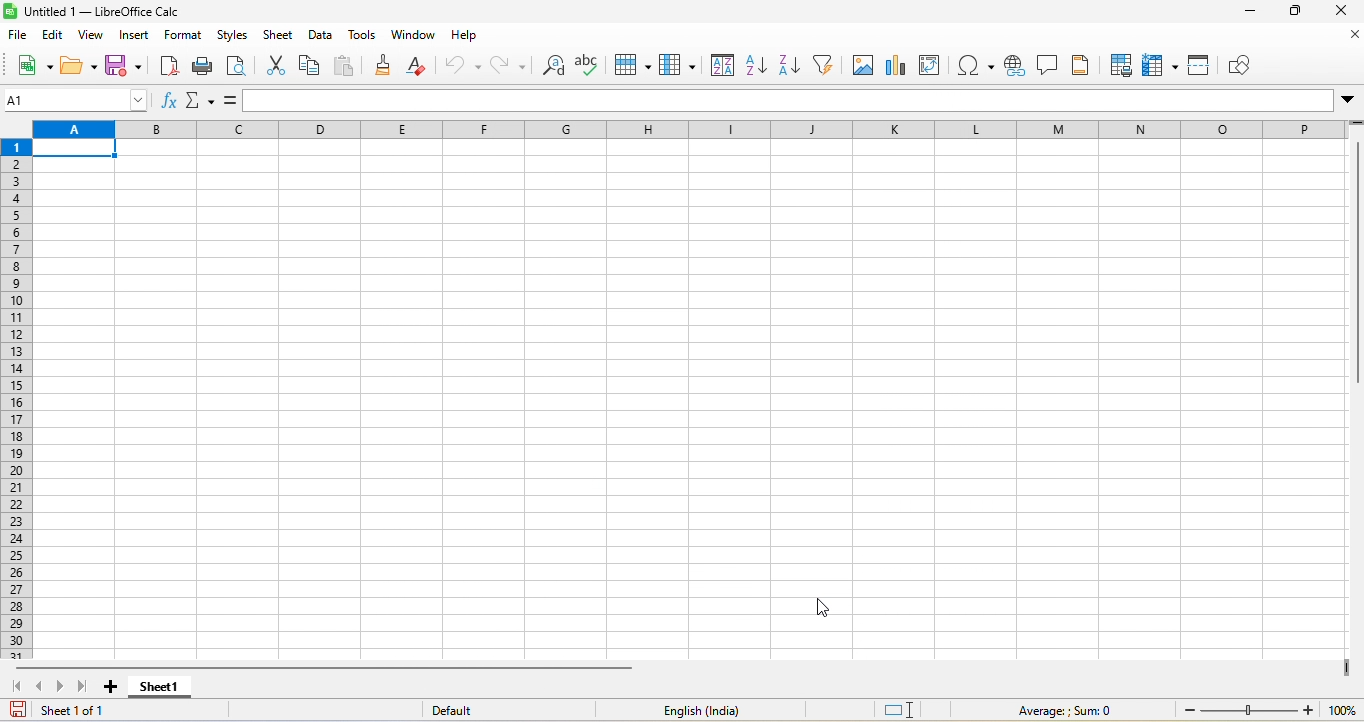  What do you see at coordinates (279, 37) in the screenshot?
I see `sheet` at bounding box center [279, 37].